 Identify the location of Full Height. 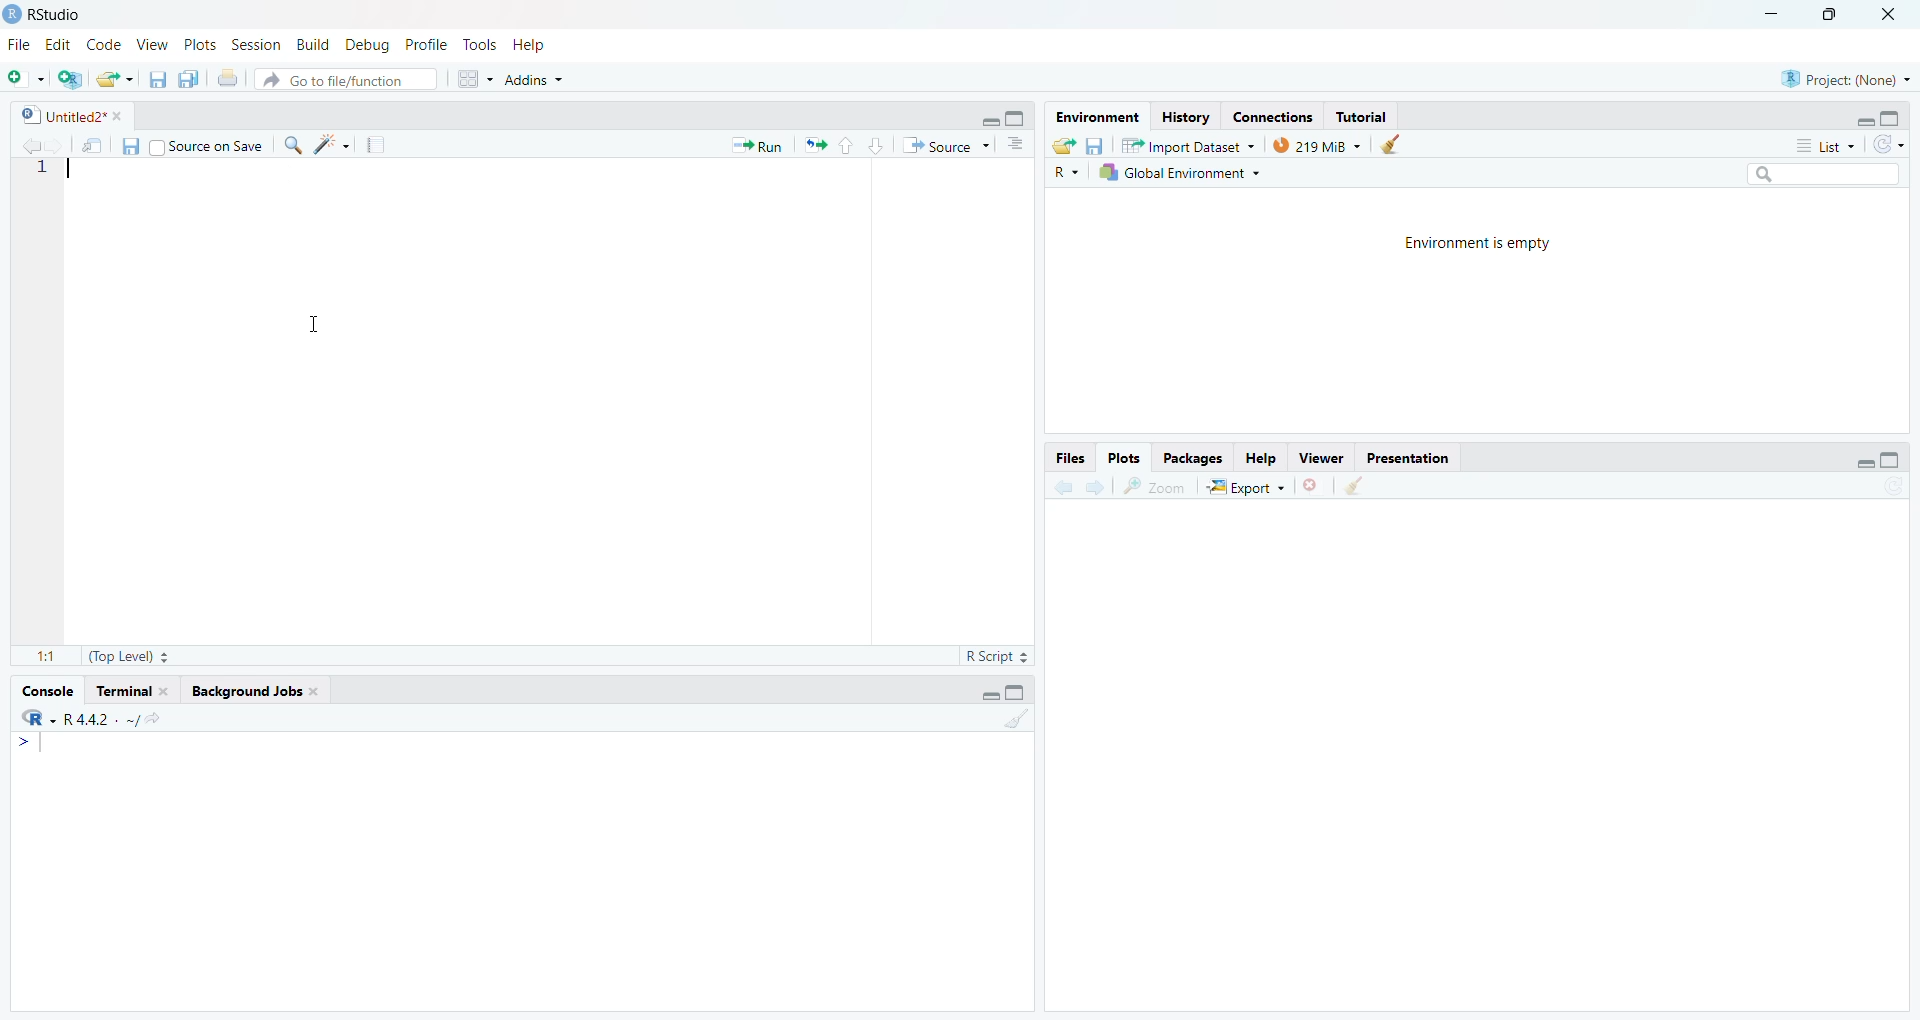
(1016, 691).